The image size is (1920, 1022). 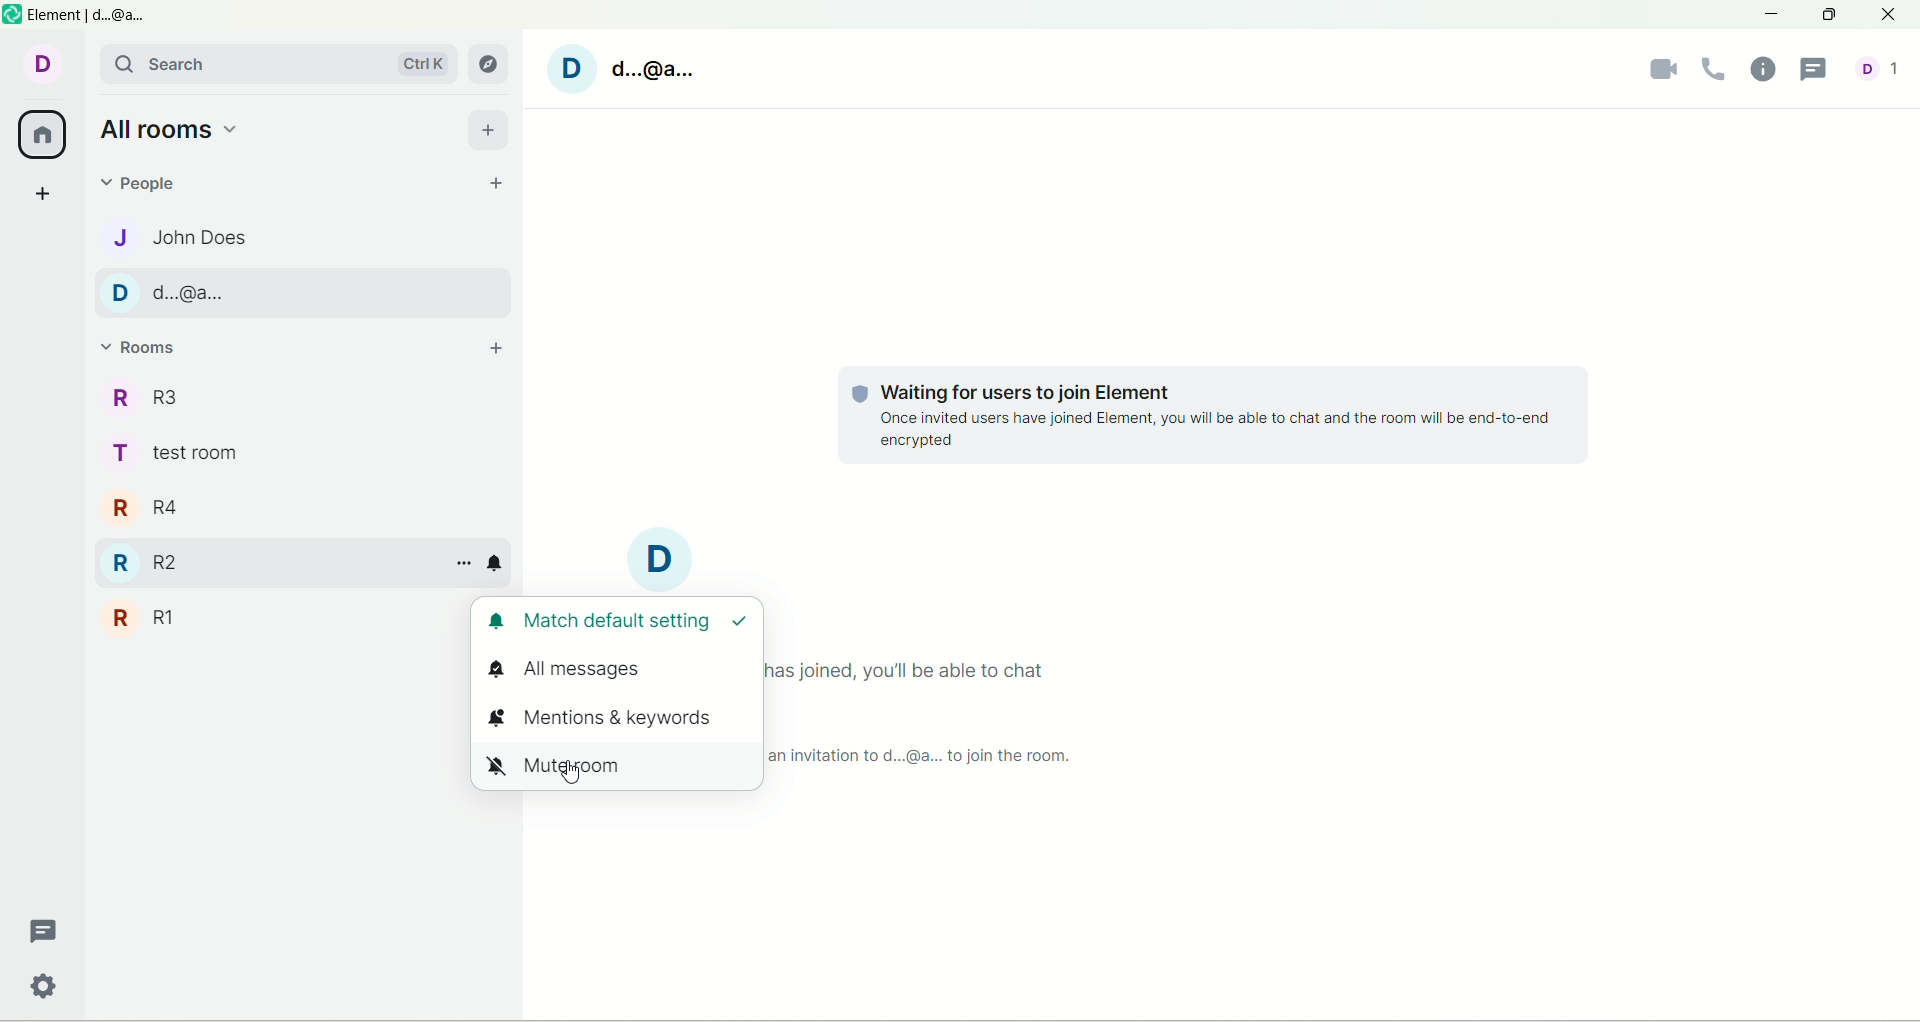 I want to click on room 4, so click(x=184, y=509).